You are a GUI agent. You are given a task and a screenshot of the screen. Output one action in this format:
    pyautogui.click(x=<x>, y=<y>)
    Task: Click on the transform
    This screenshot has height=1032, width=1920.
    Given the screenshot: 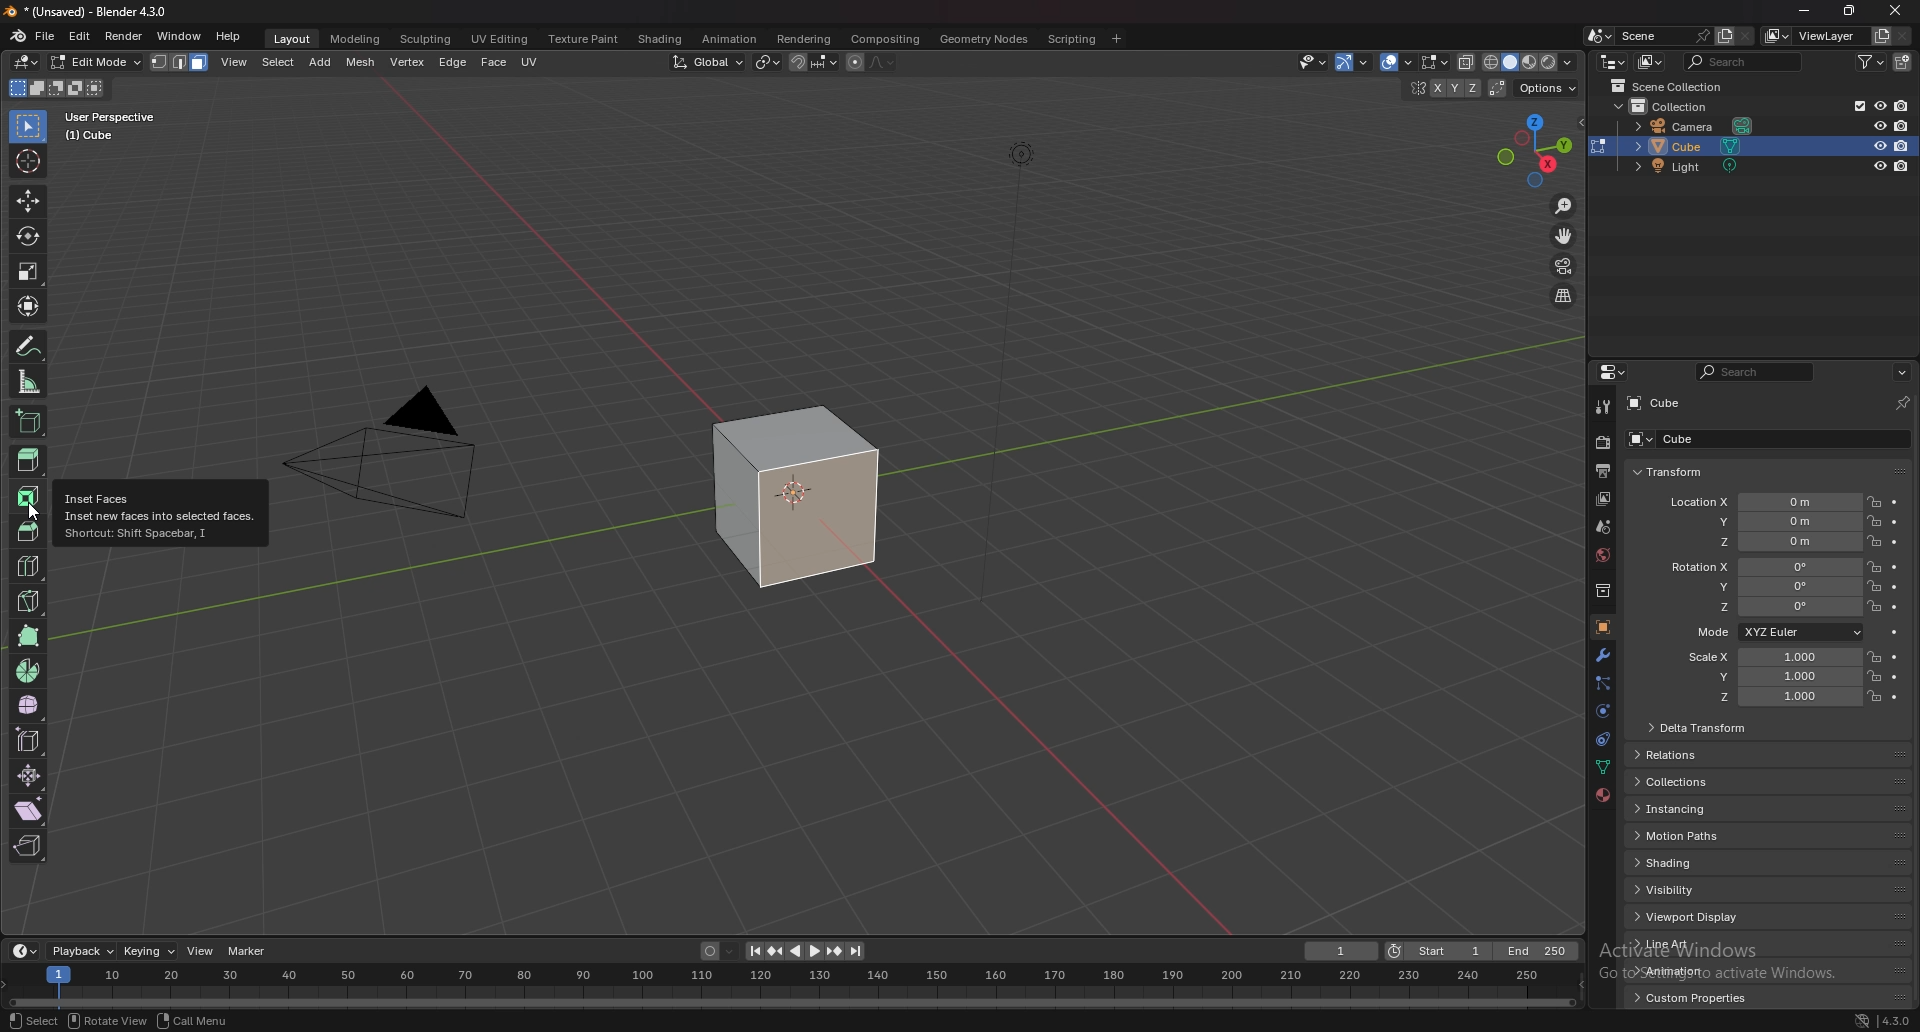 What is the action you would take?
    pyautogui.click(x=30, y=306)
    